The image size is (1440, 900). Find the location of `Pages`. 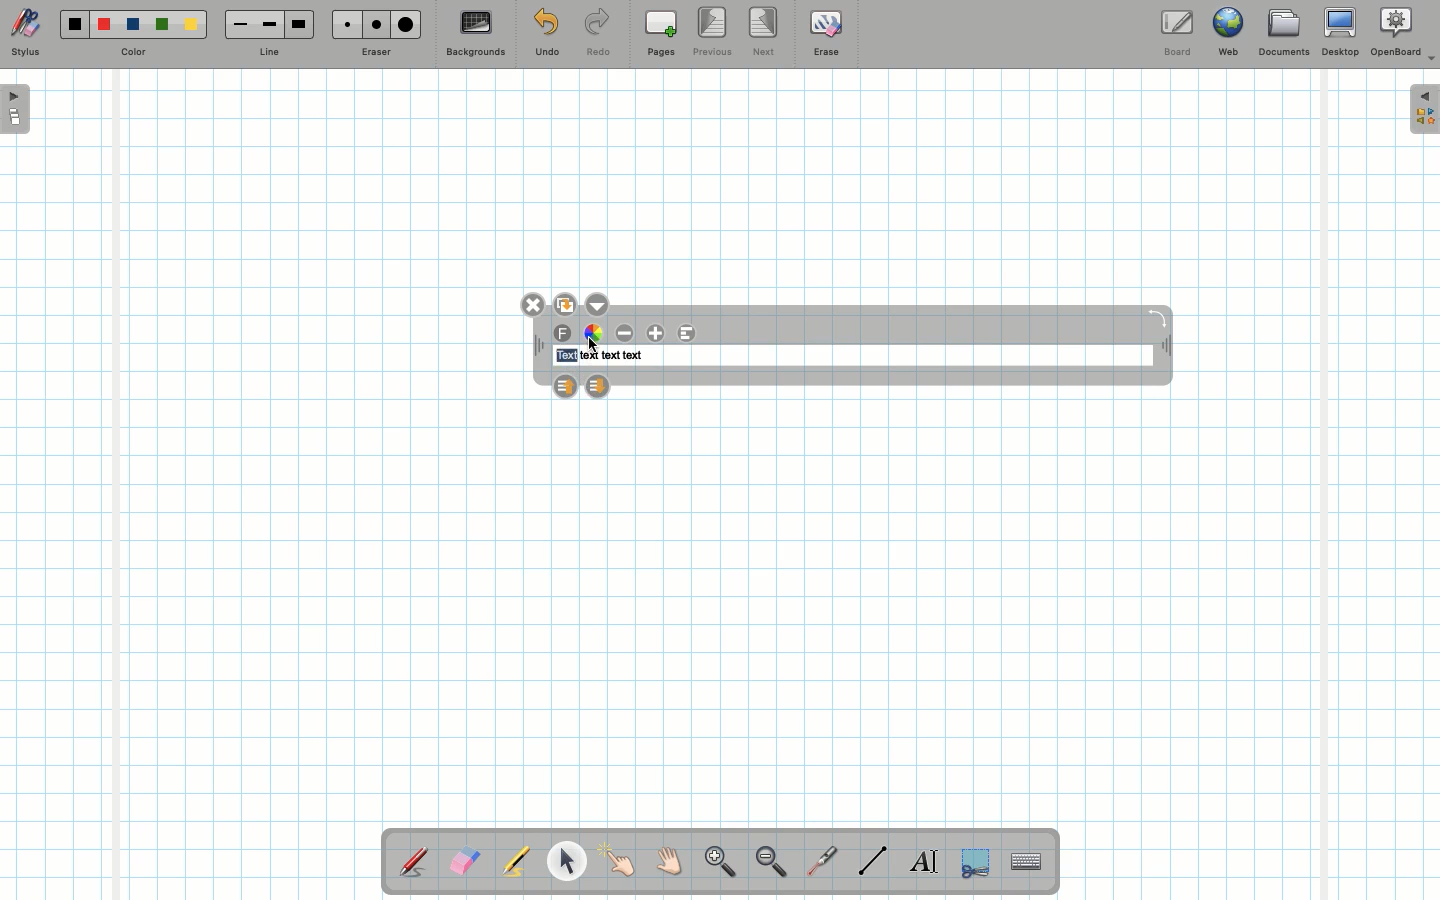

Pages is located at coordinates (661, 35).